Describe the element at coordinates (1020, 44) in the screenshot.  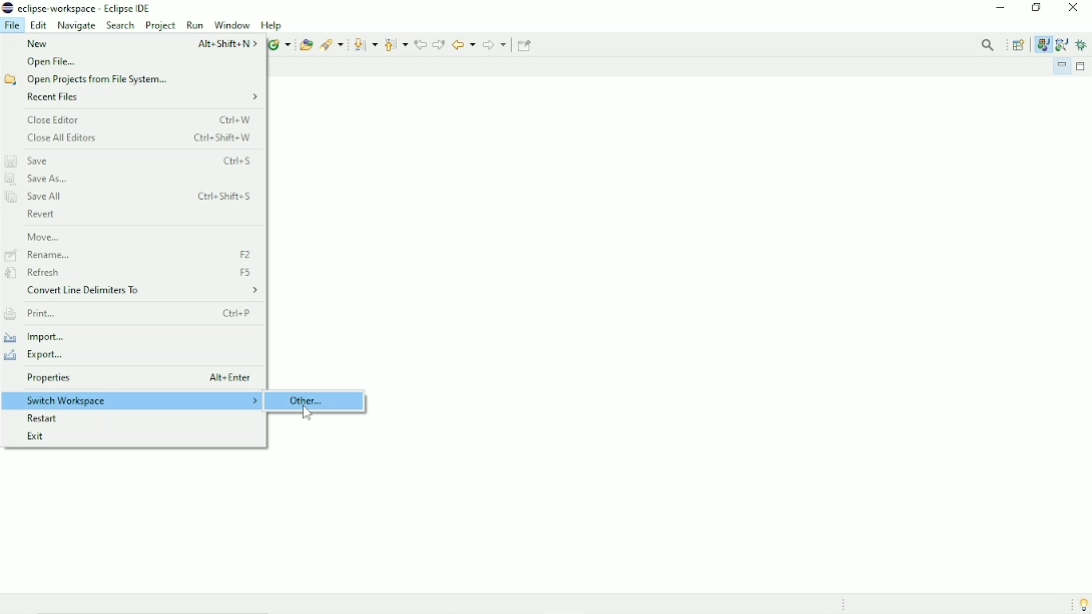
I see `Open perspective` at that location.